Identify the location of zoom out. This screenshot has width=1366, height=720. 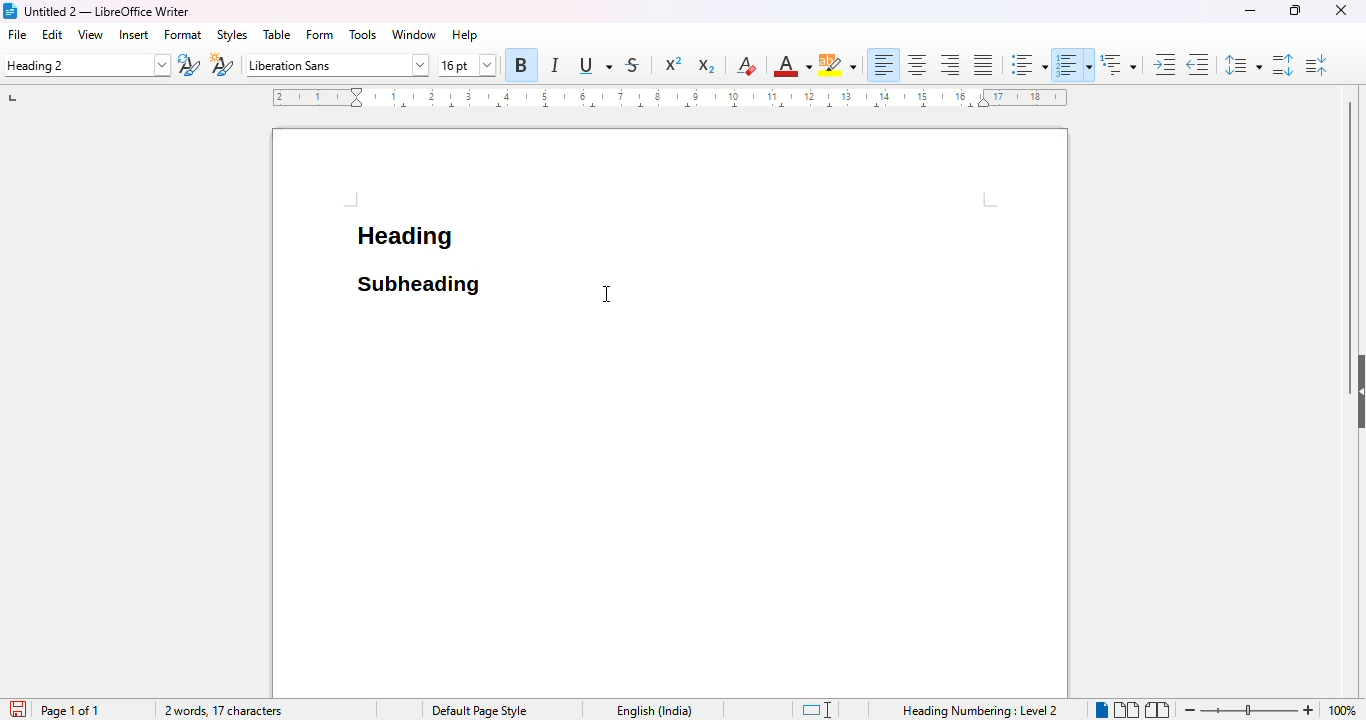
(1190, 709).